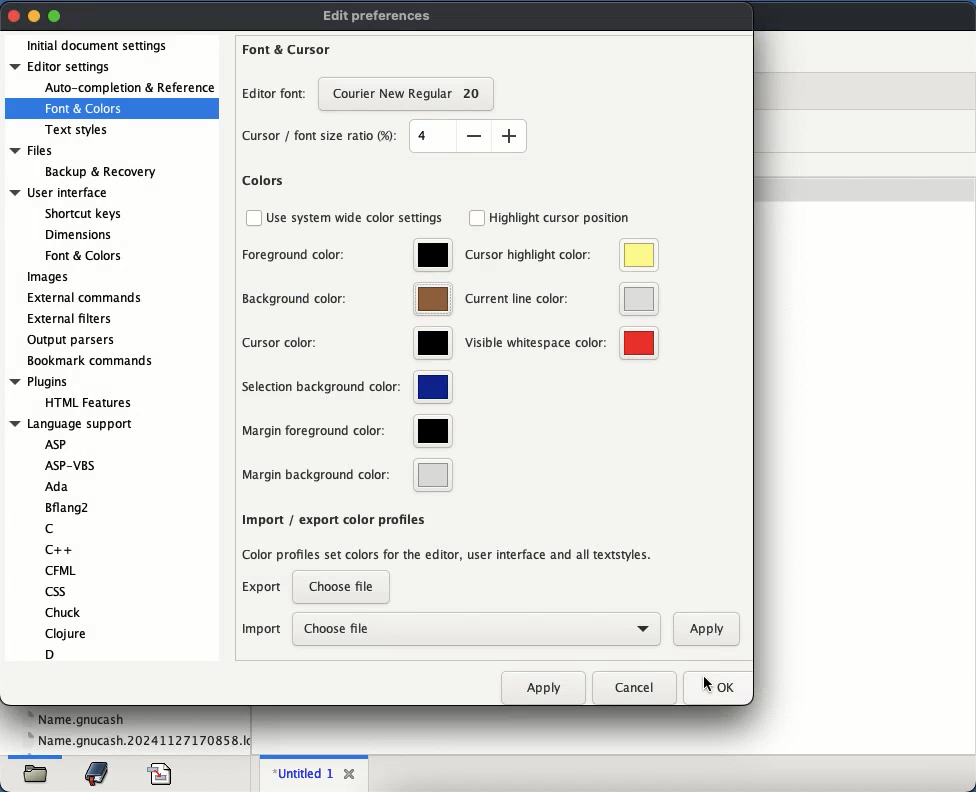 Image resolution: width=976 pixels, height=792 pixels. Describe the element at coordinates (477, 628) in the screenshot. I see `choose file` at that location.